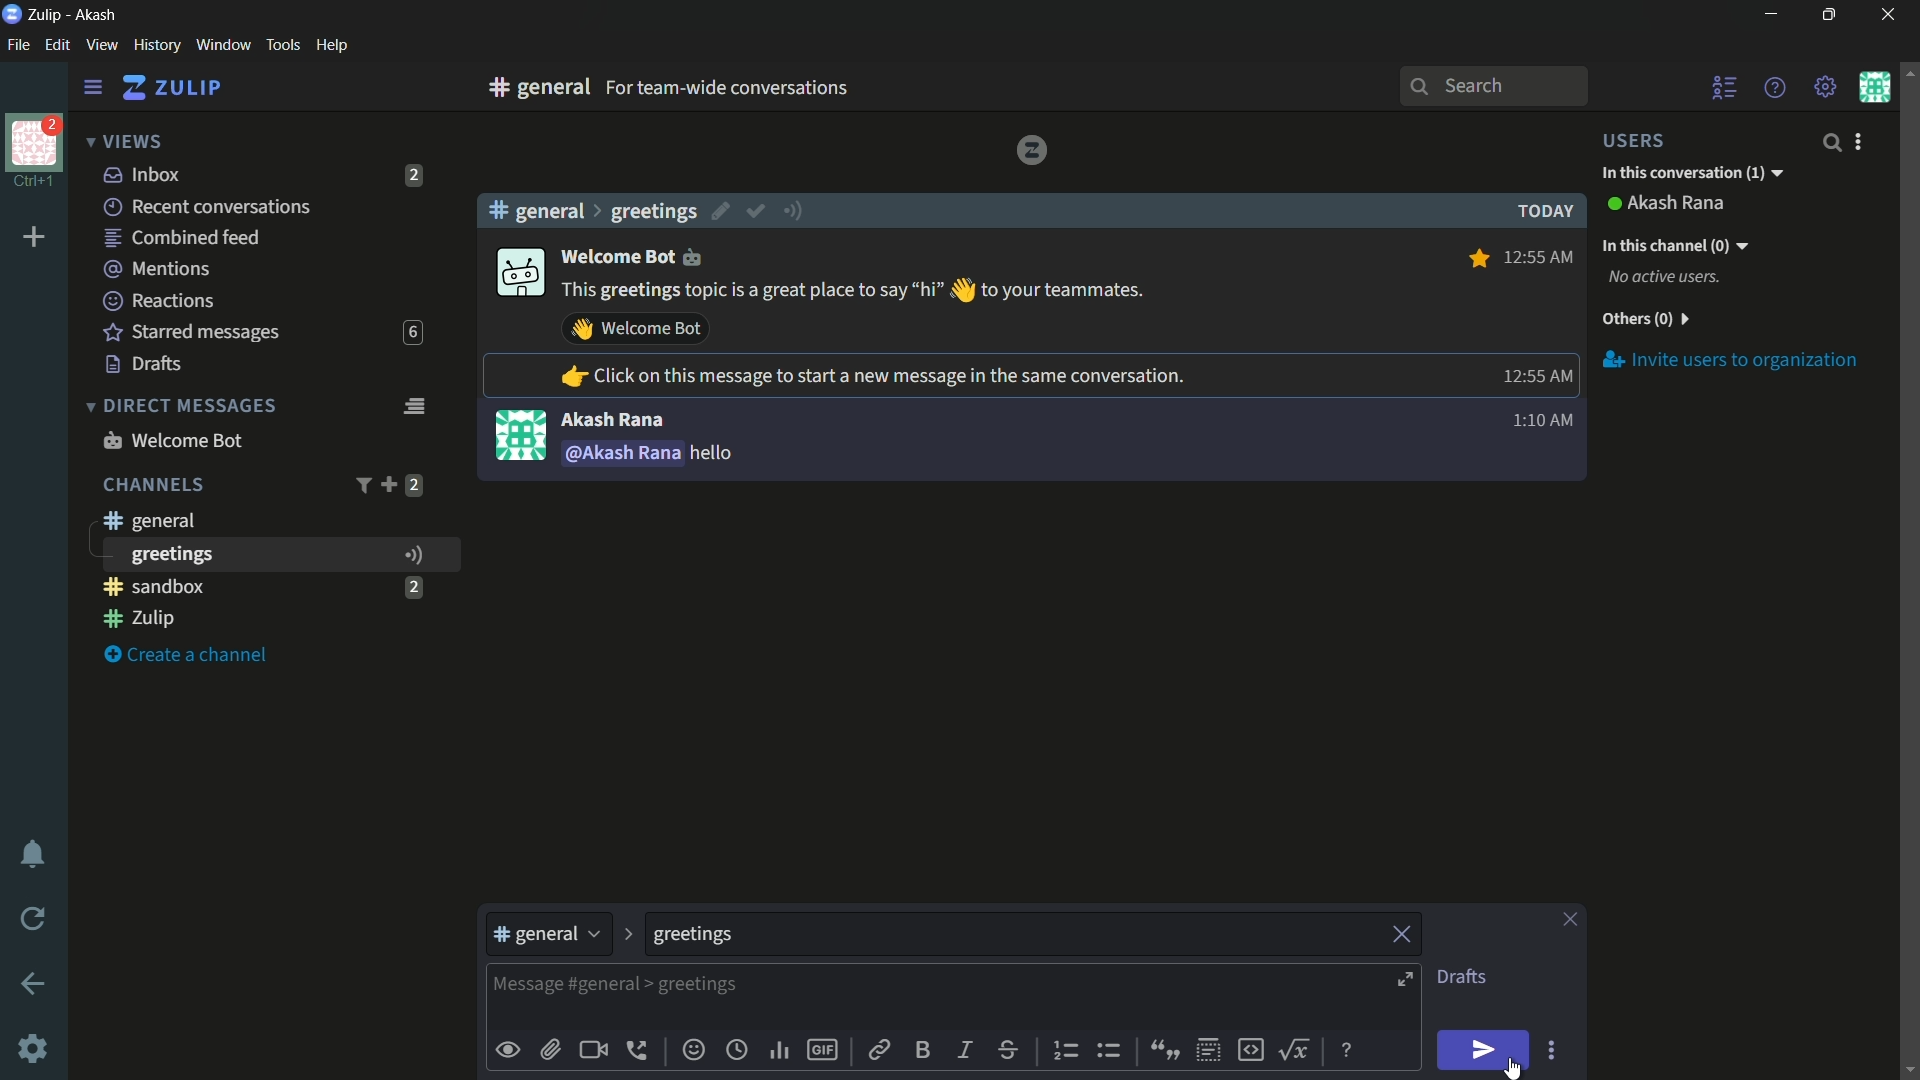  I want to click on 6 unread messages, so click(412, 333).